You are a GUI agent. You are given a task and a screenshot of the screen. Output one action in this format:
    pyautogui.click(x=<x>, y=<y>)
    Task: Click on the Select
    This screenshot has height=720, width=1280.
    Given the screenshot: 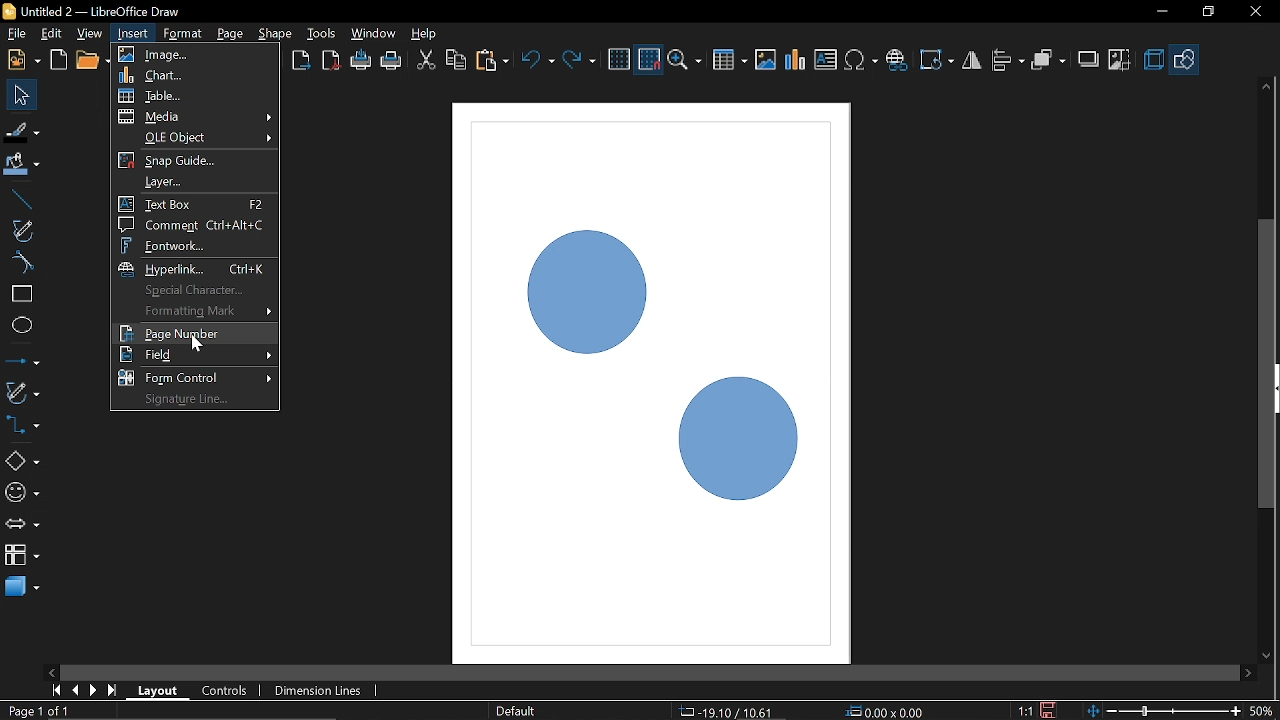 What is the action you would take?
    pyautogui.click(x=23, y=95)
    